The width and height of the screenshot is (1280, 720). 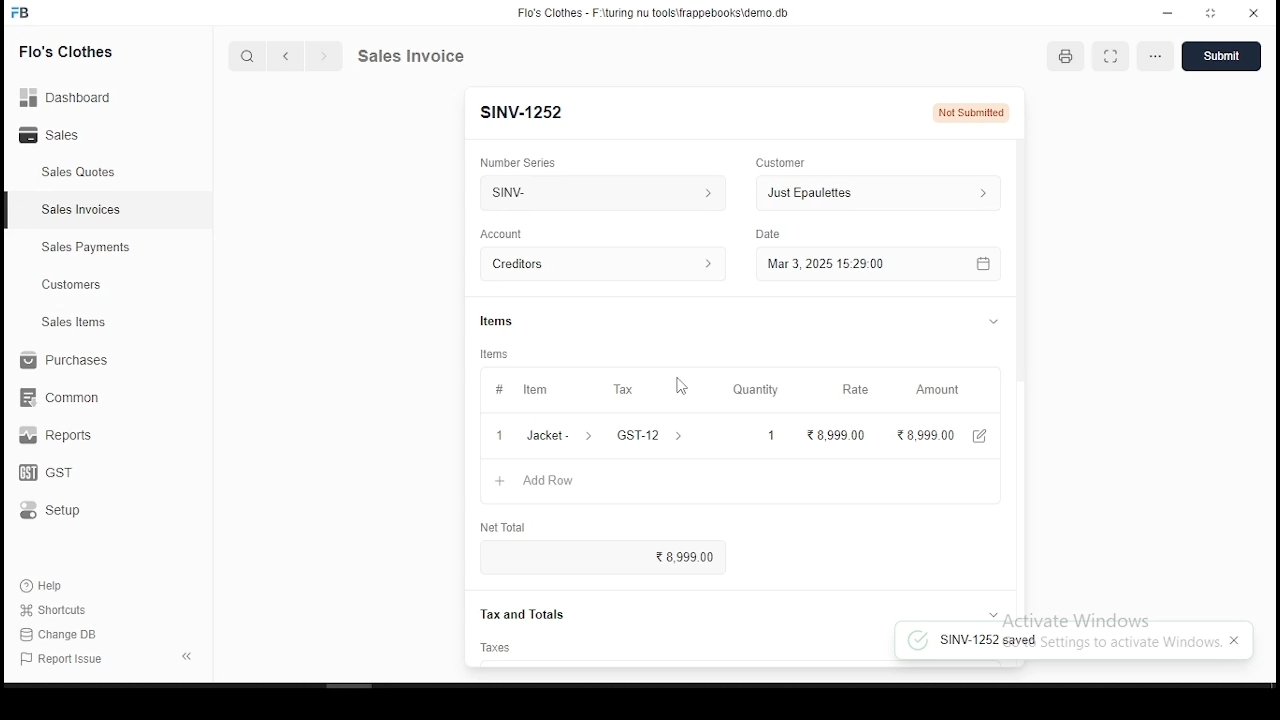 I want to click on GST, so click(x=63, y=474).